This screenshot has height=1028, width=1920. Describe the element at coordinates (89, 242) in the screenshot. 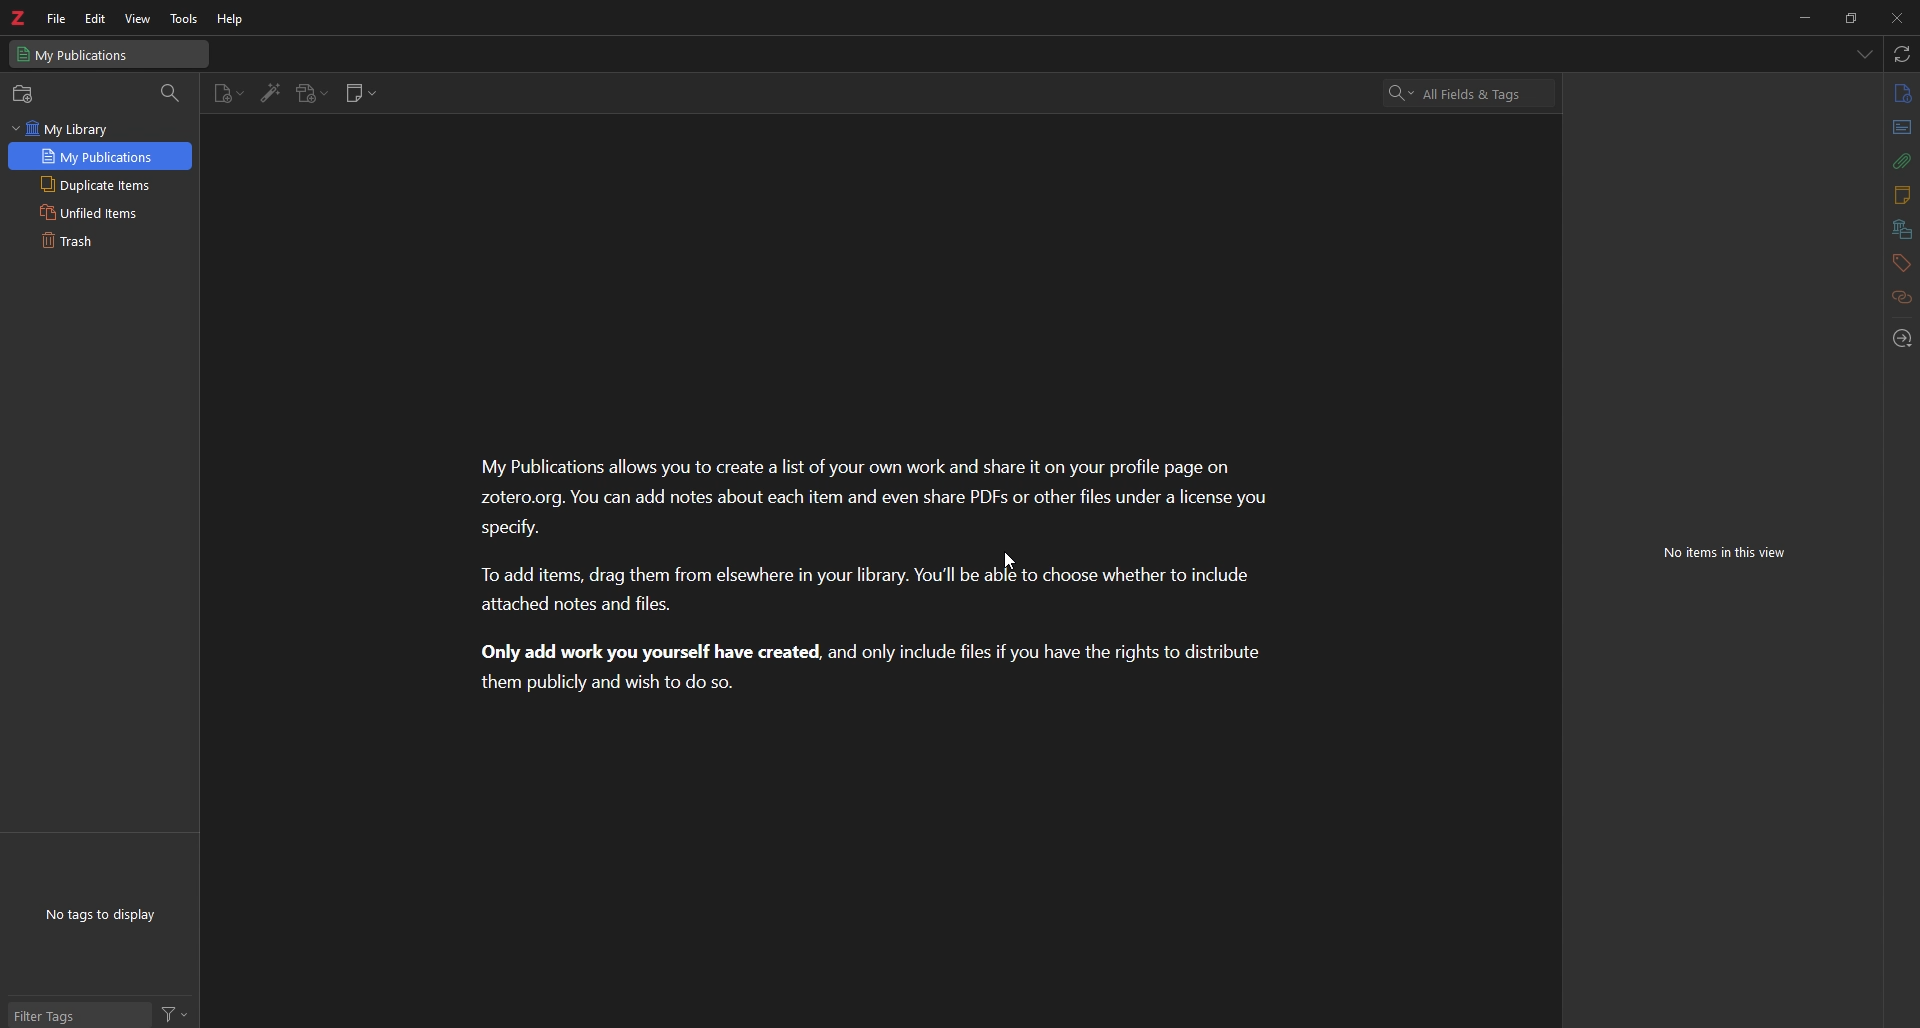

I see `Unfiled items` at that location.